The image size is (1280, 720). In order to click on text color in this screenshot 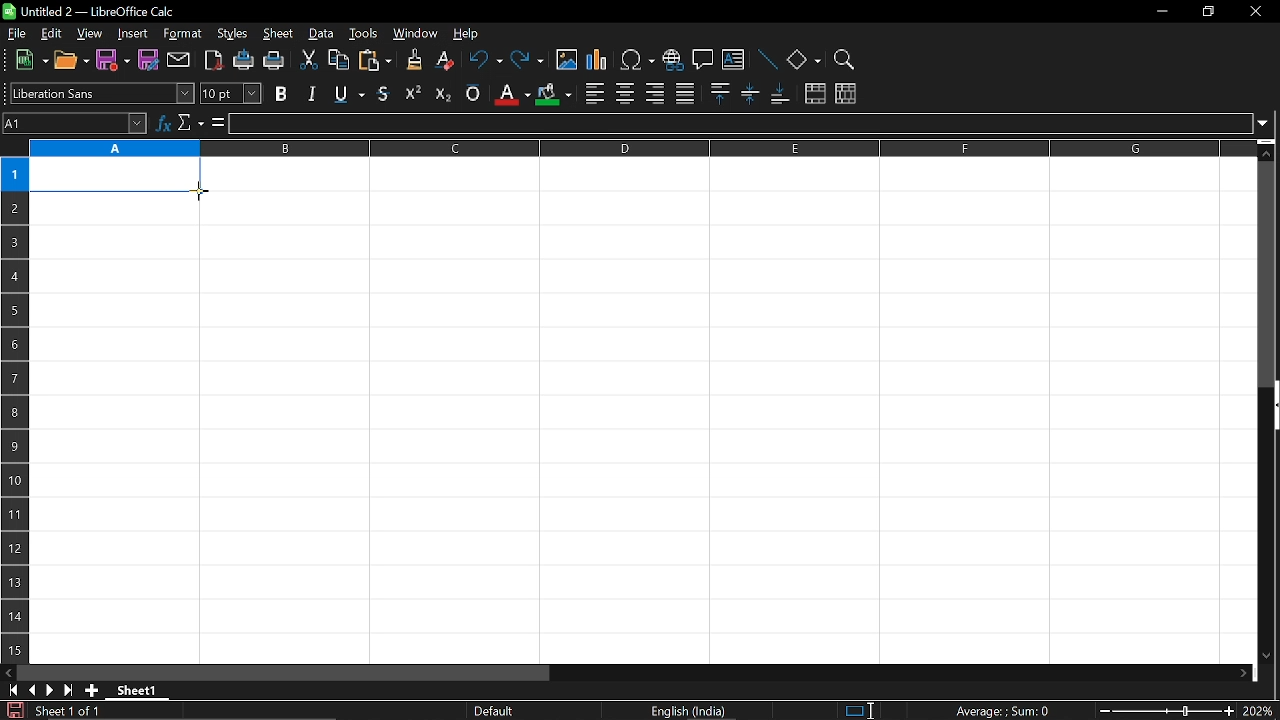, I will do `click(510, 94)`.